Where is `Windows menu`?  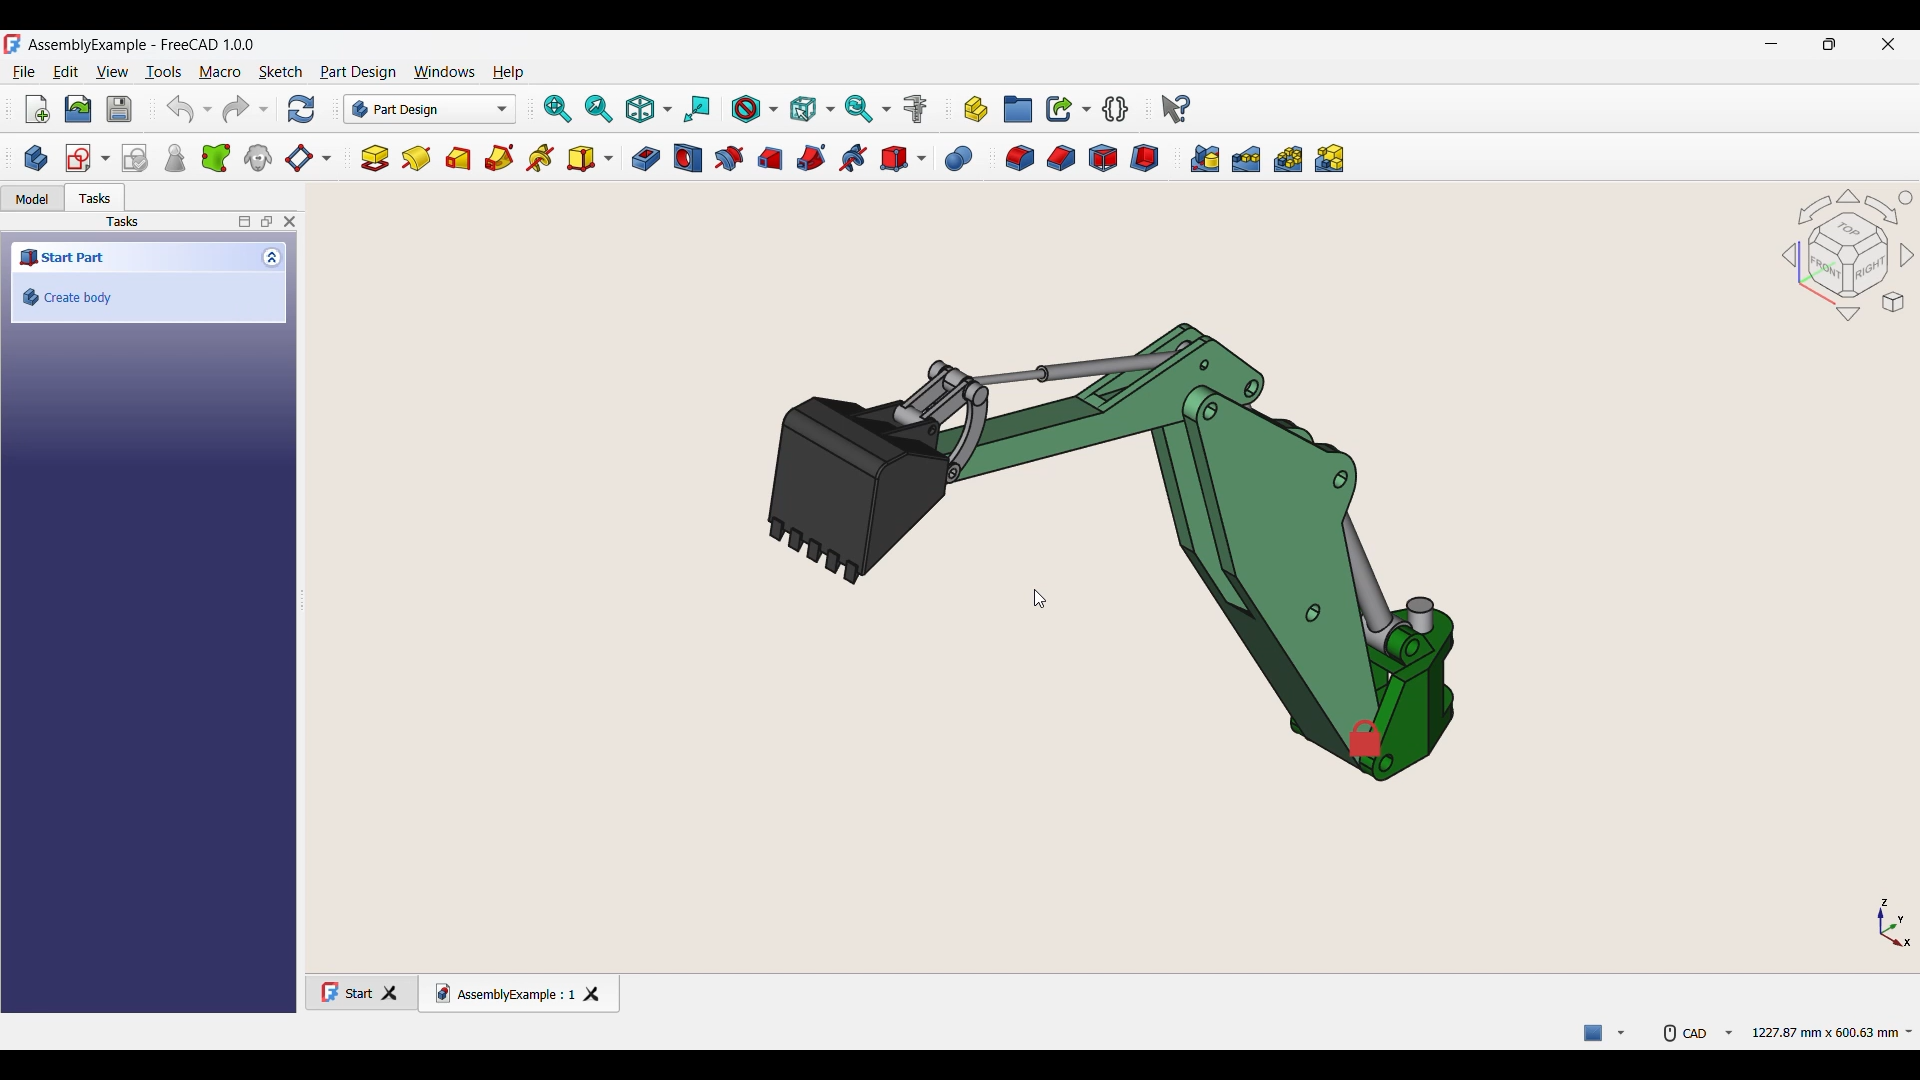
Windows menu is located at coordinates (444, 74).